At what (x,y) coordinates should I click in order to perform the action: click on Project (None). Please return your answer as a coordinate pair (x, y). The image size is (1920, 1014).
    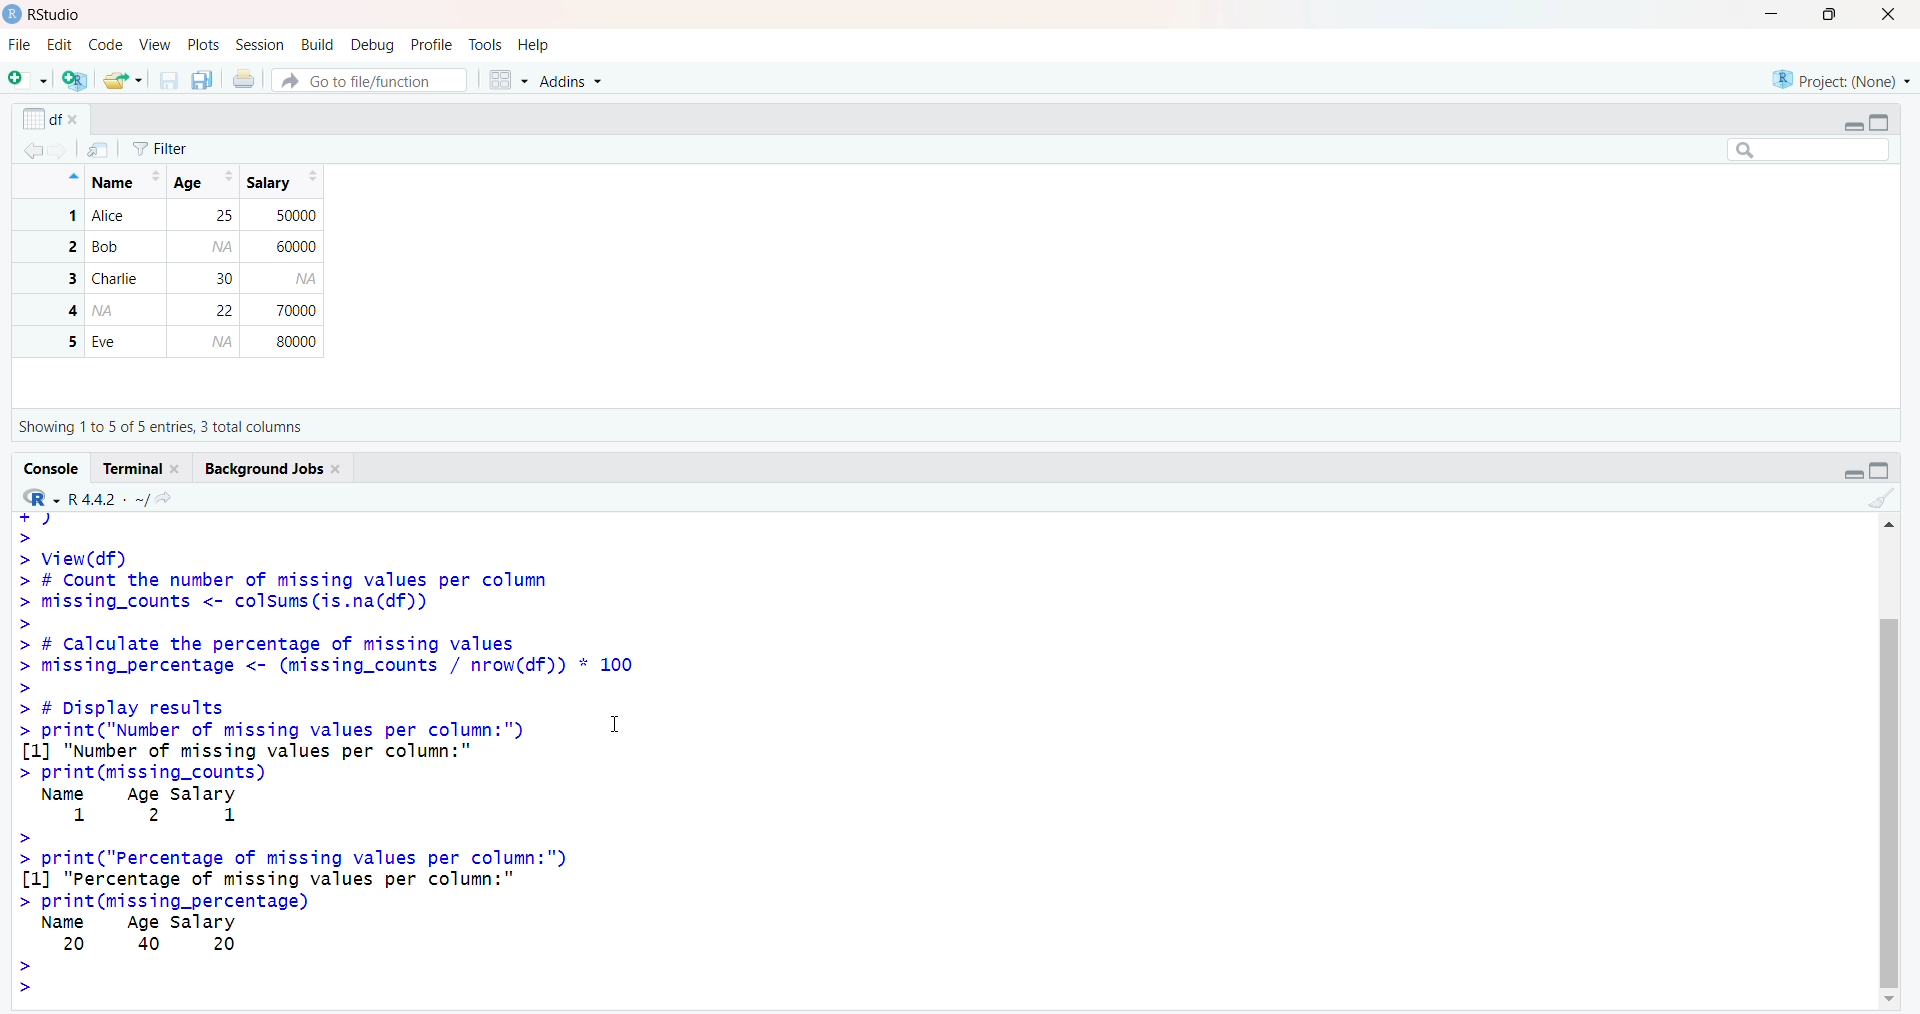
    Looking at the image, I should click on (1840, 79).